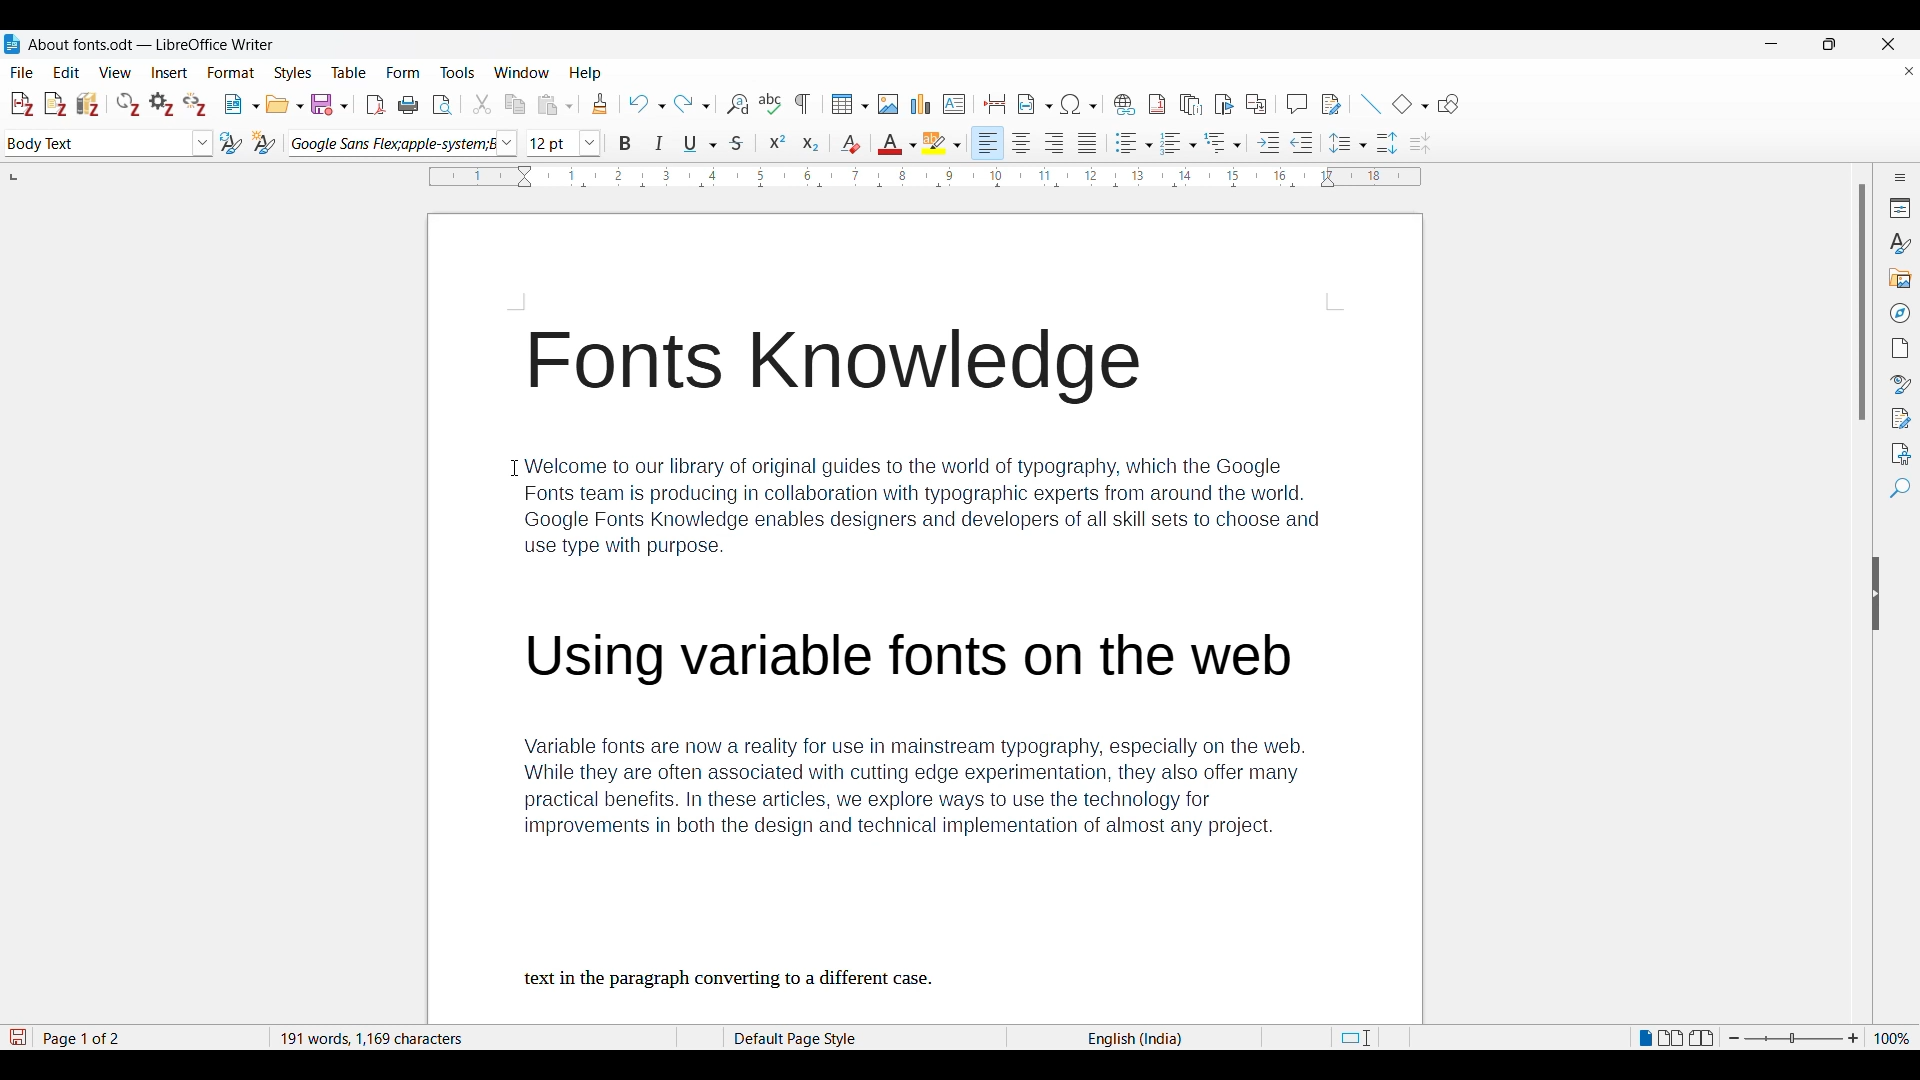 This screenshot has height=1080, width=1920. What do you see at coordinates (161, 104) in the screenshot?
I see `Set document preferences` at bounding box center [161, 104].